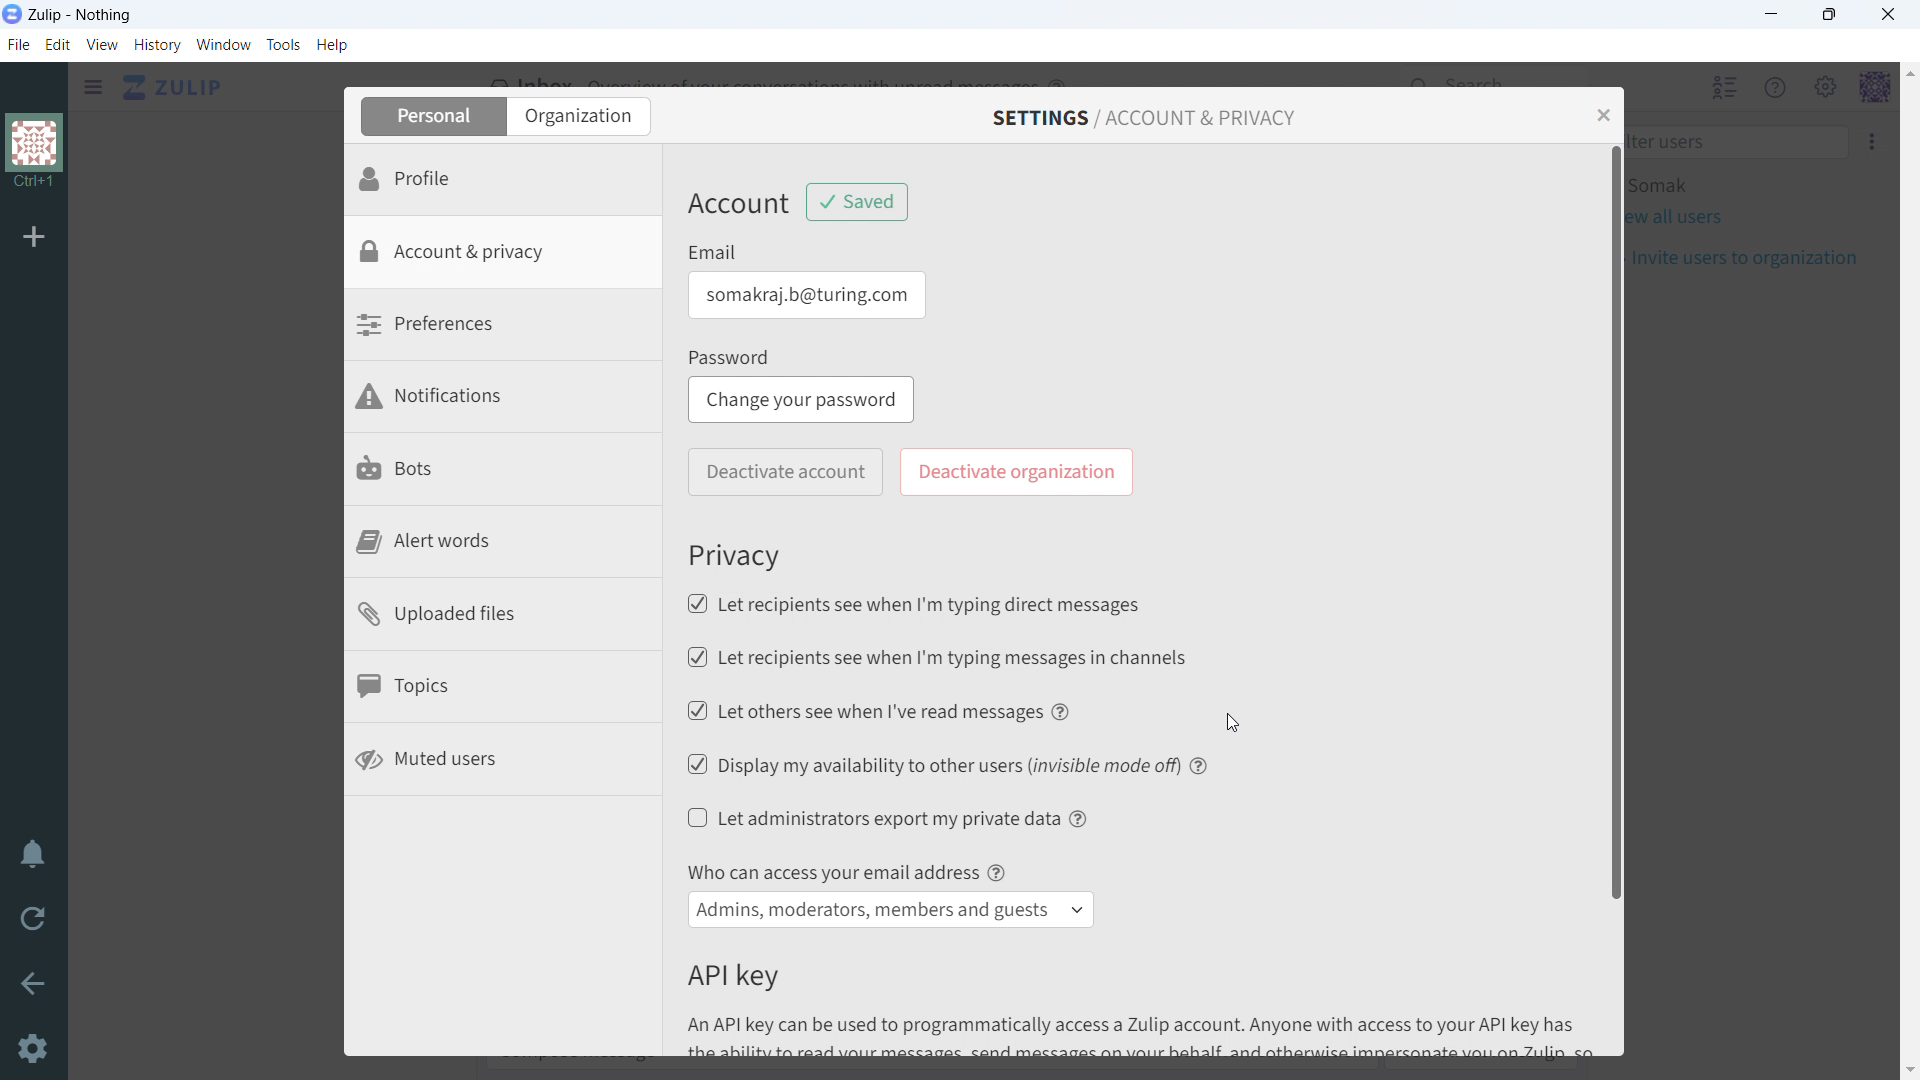 This screenshot has width=1920, height=1080. I want to click on help, so click(1084, 819).